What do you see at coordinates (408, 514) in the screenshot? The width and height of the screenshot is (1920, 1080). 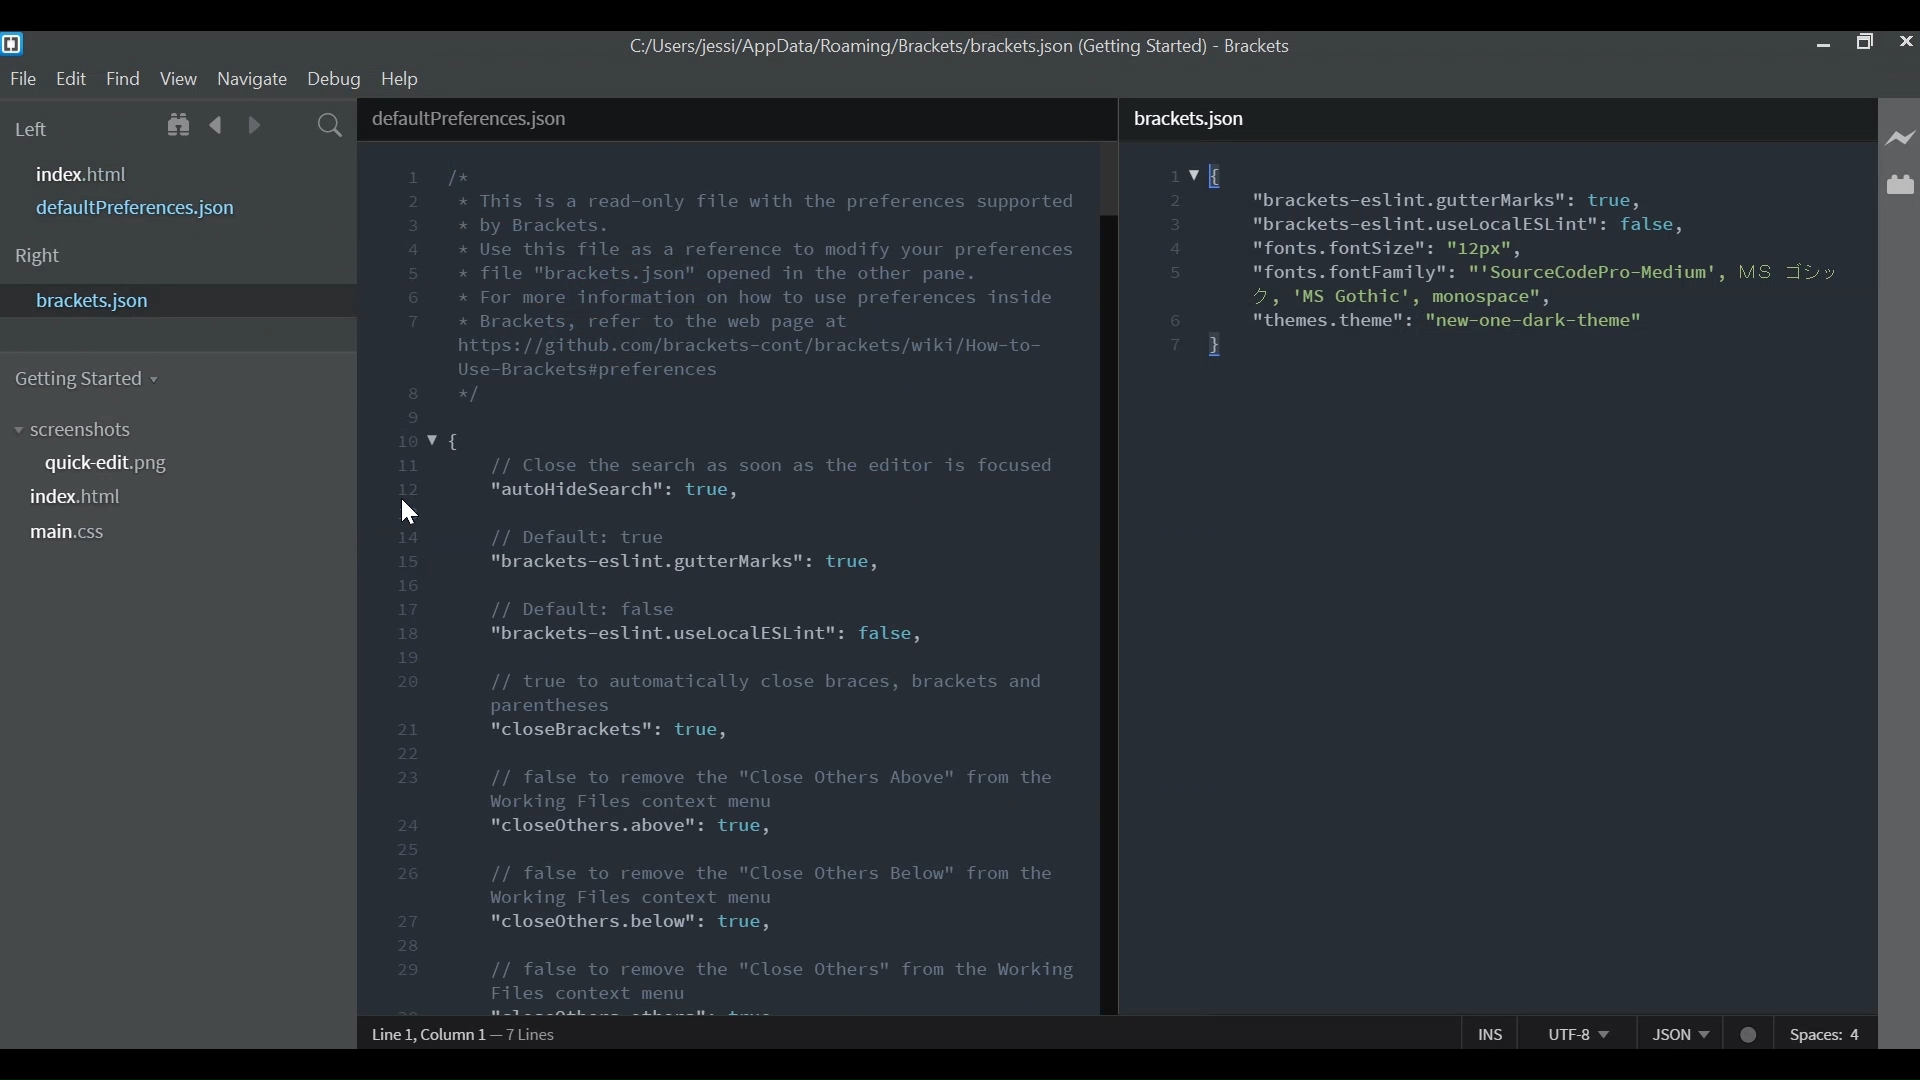 I see `Cursor` at bounding box center [408, 514].